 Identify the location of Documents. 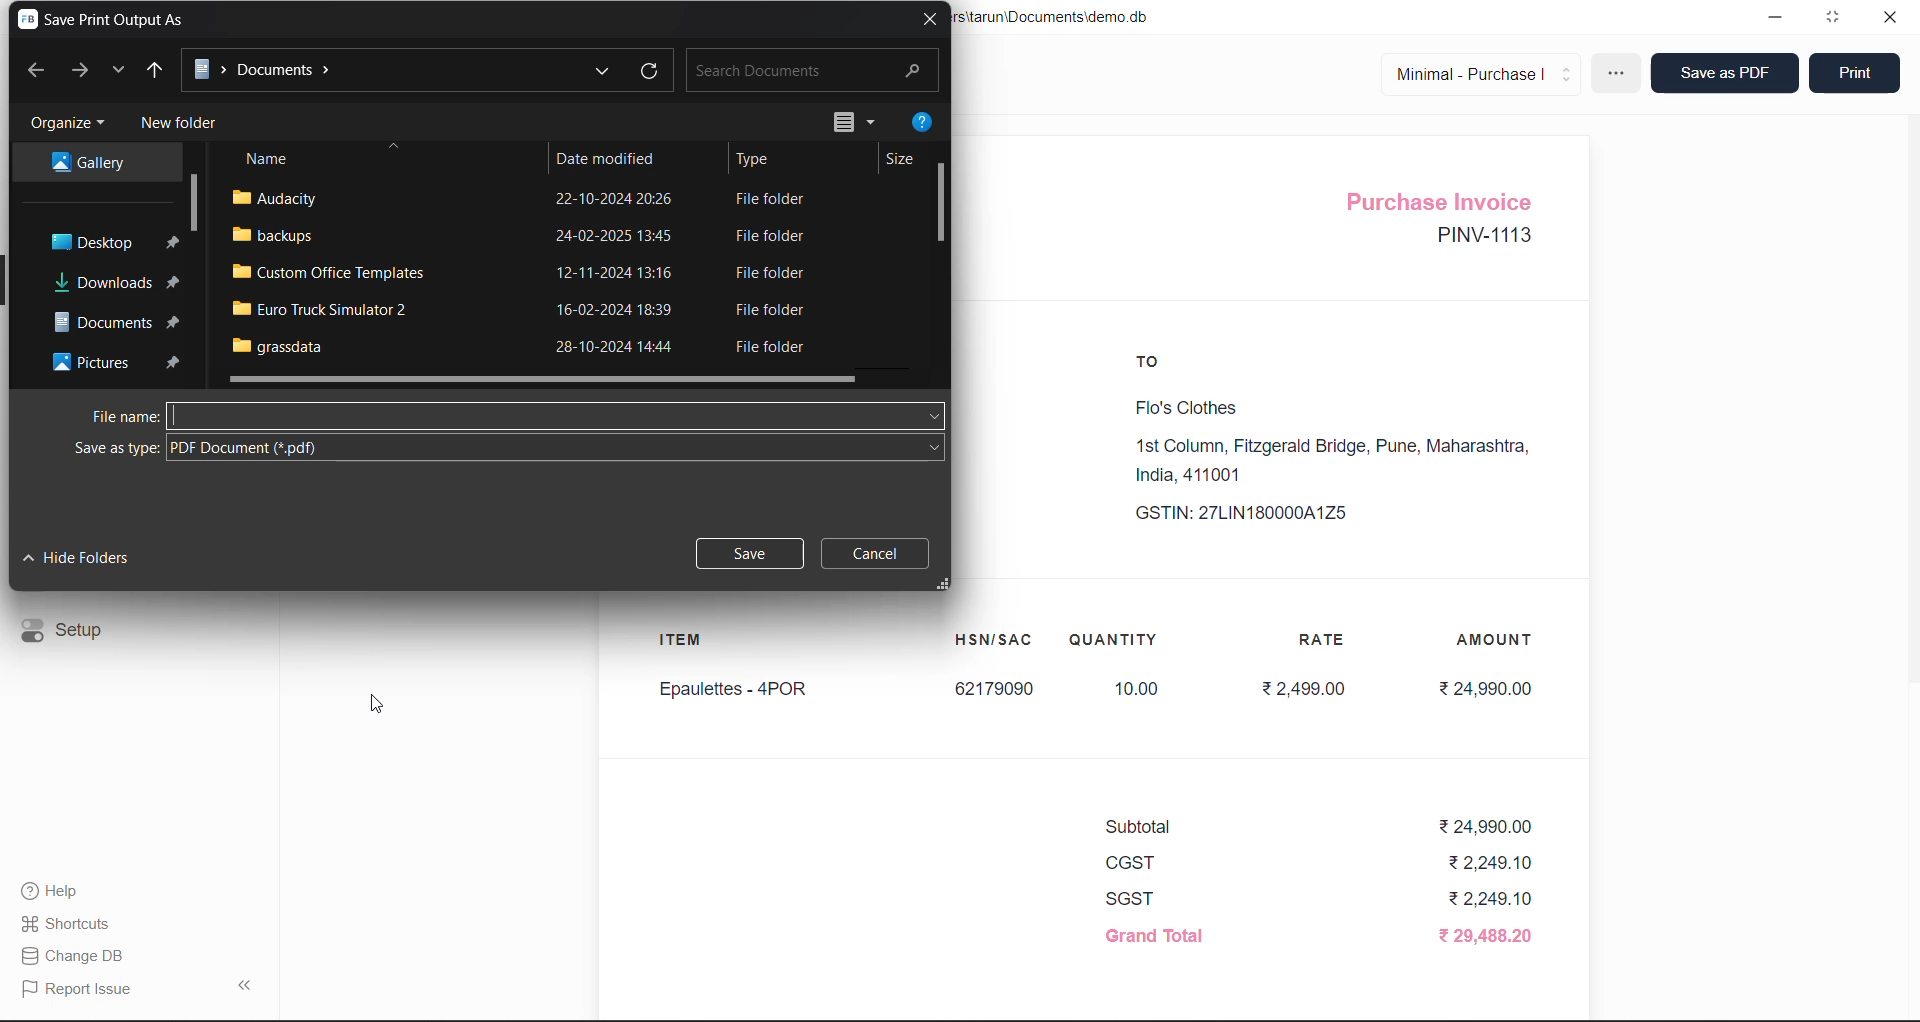
(117, 320).